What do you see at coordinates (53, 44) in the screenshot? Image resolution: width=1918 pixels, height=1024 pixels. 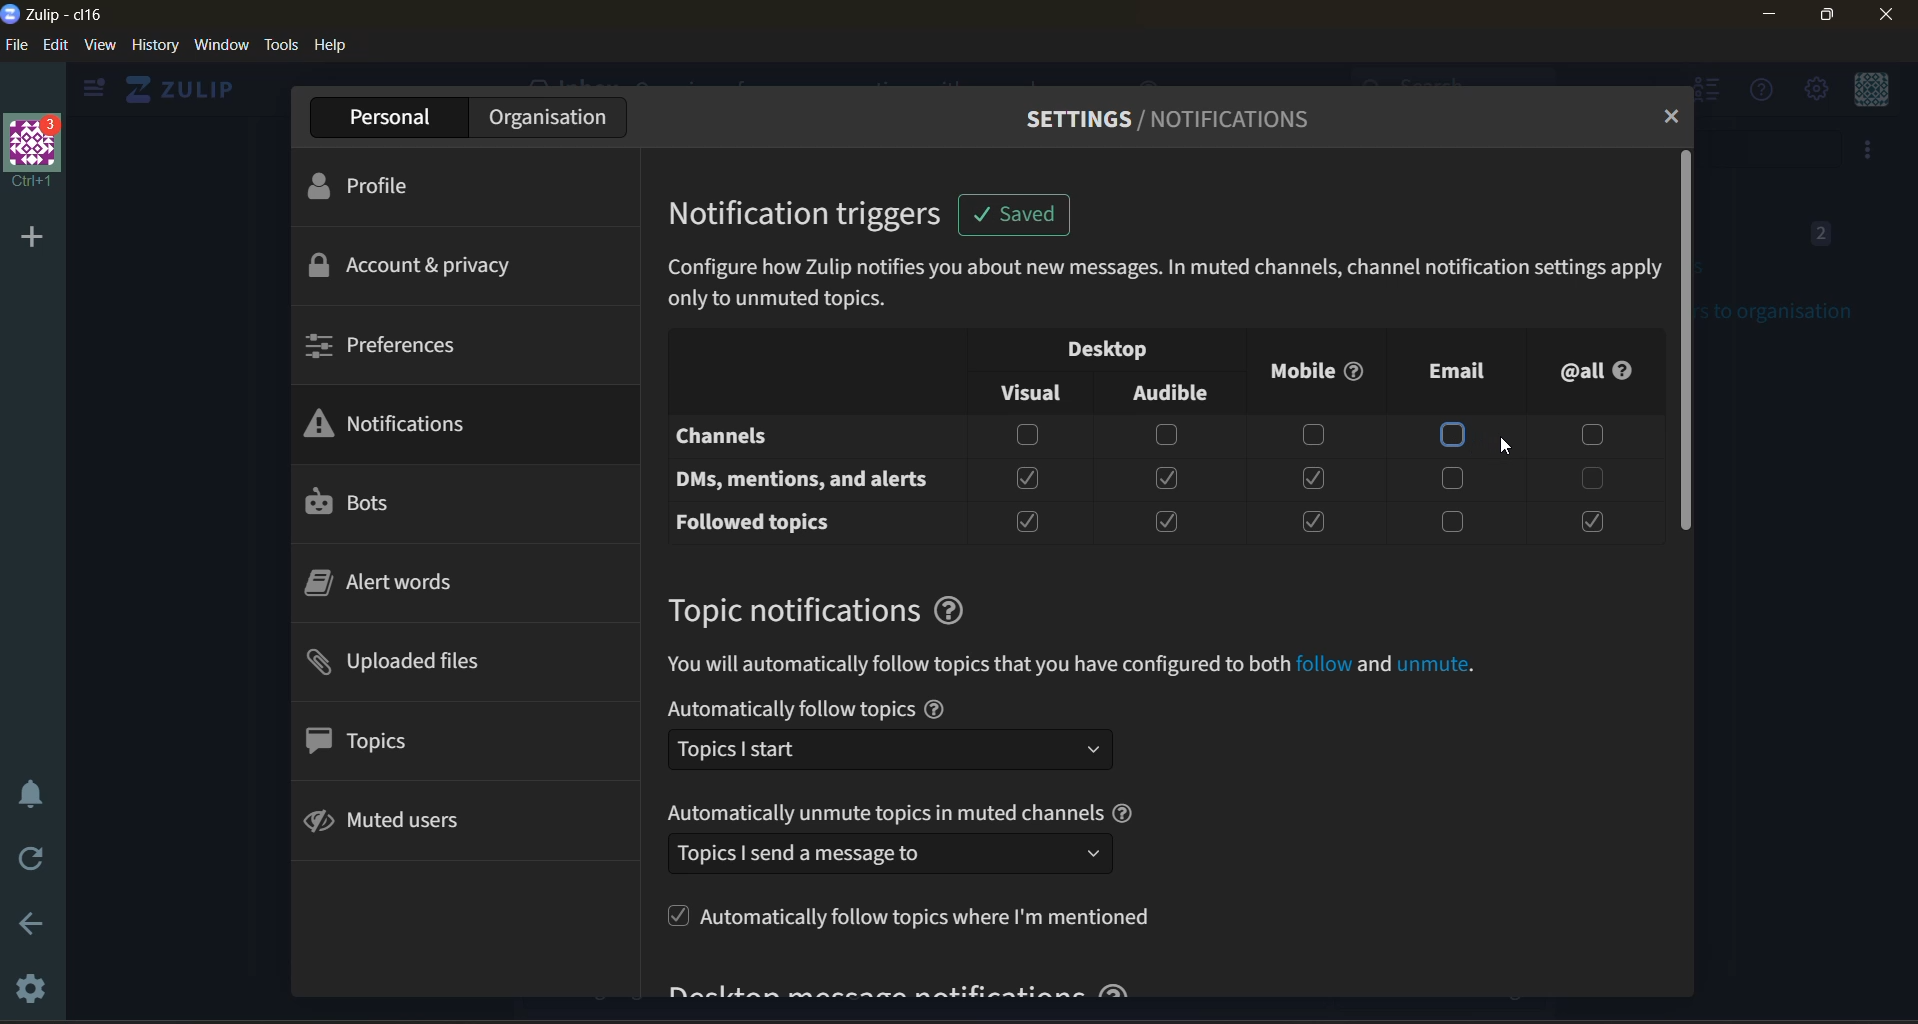 I see `edit` at bounding box center [53, 44].